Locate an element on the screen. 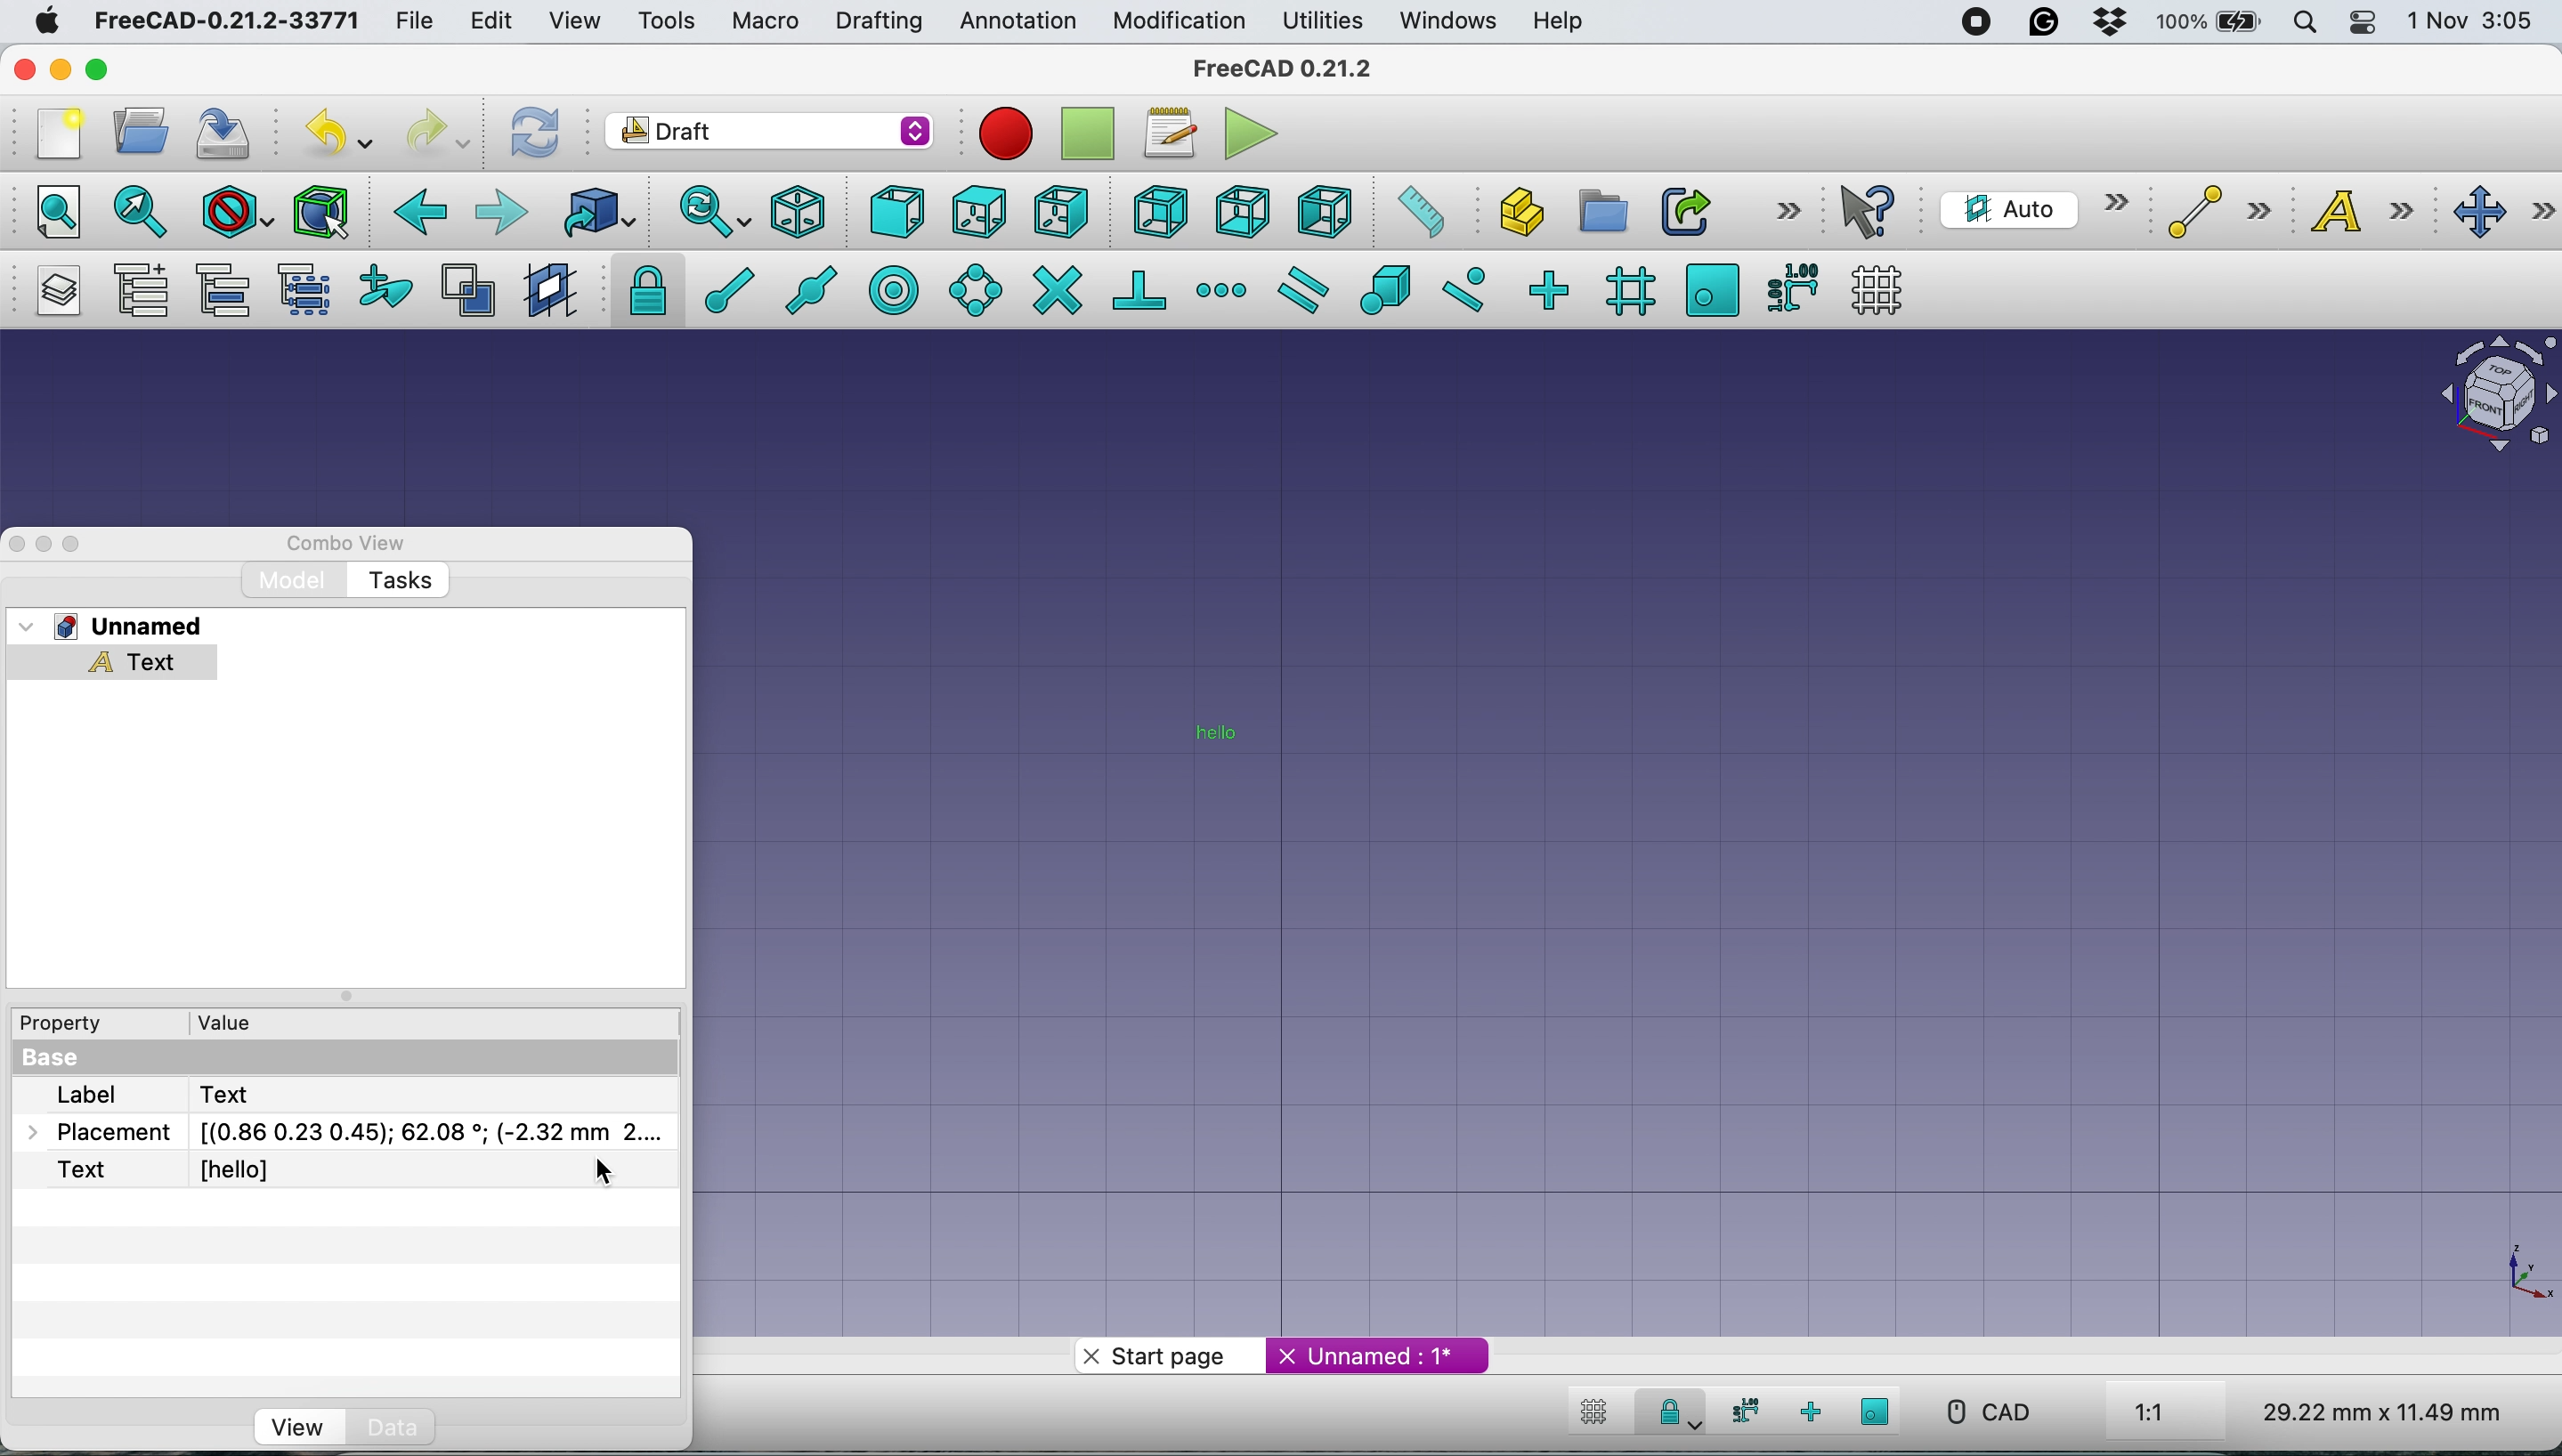  snap ortho is located at coordinates (1816, 1410).